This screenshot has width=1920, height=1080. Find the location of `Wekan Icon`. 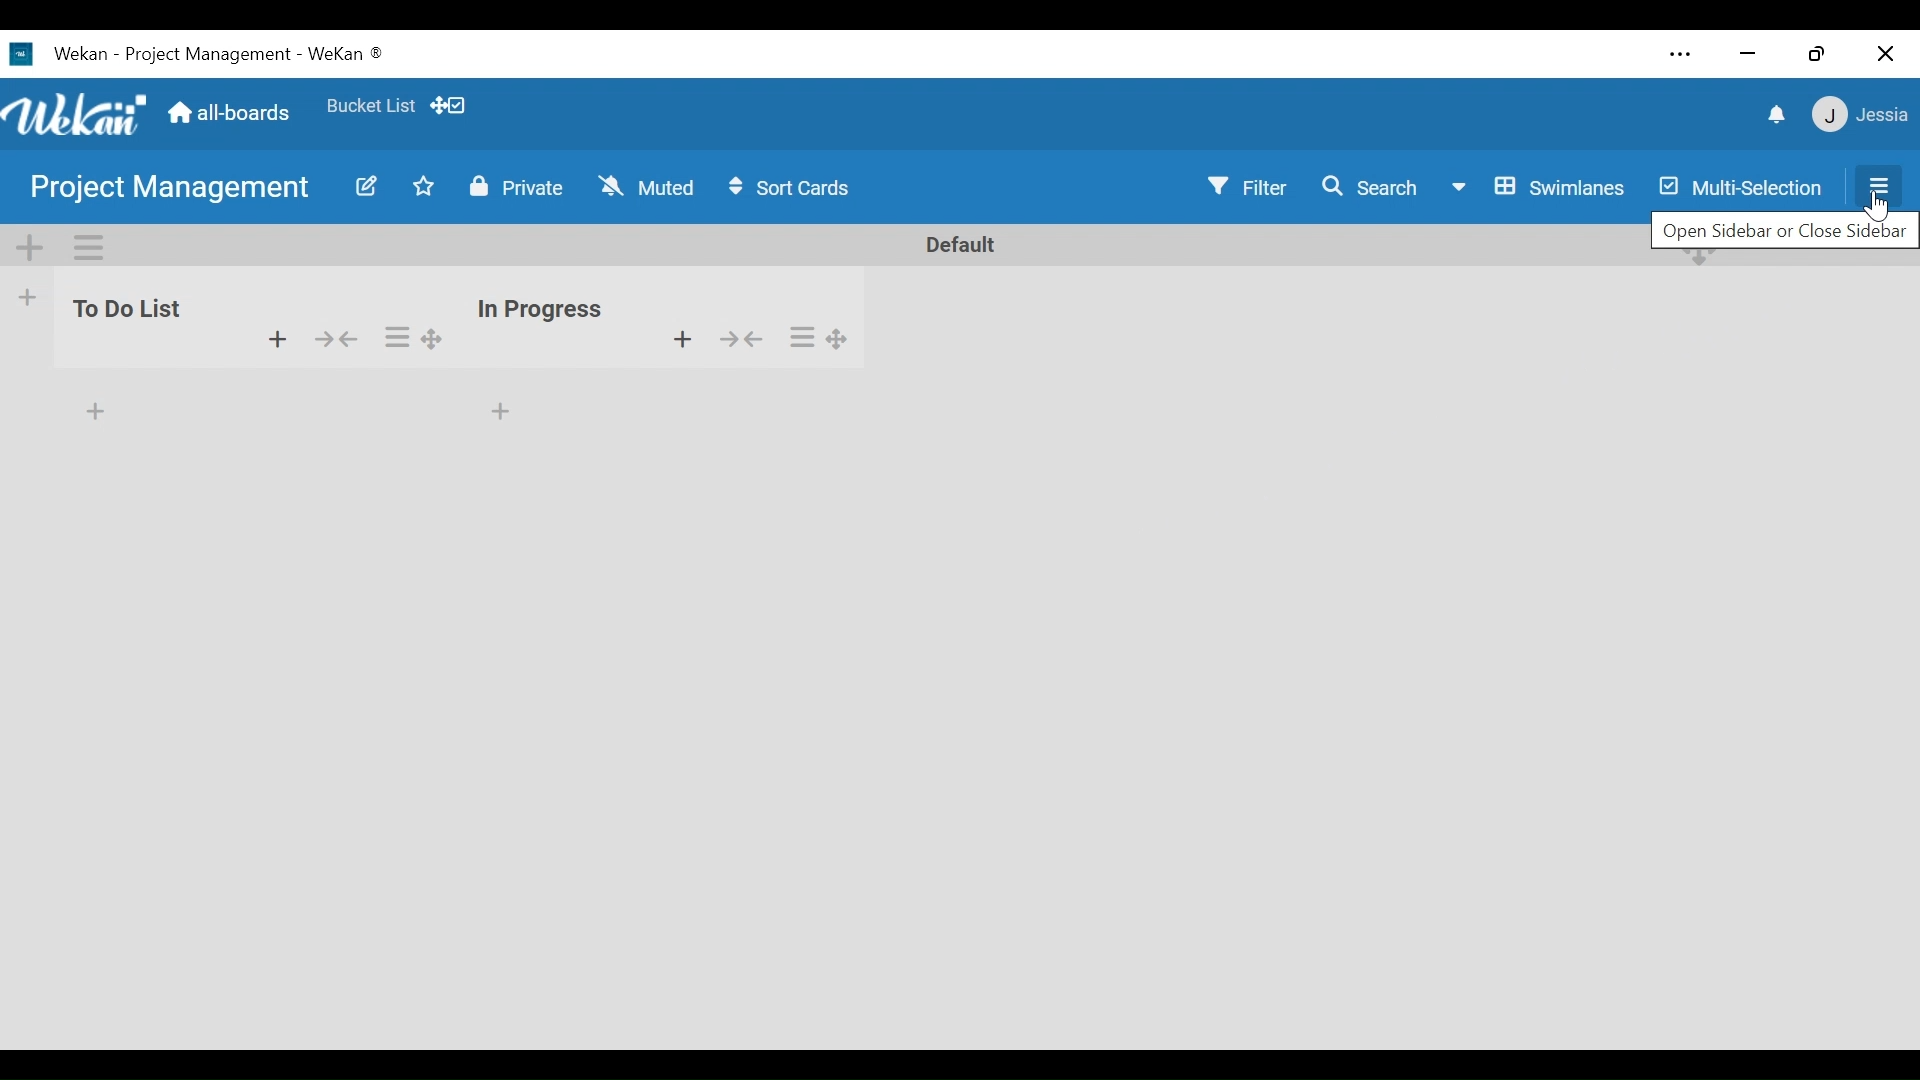

Wekan Icon is located at coordinates (80, 114).